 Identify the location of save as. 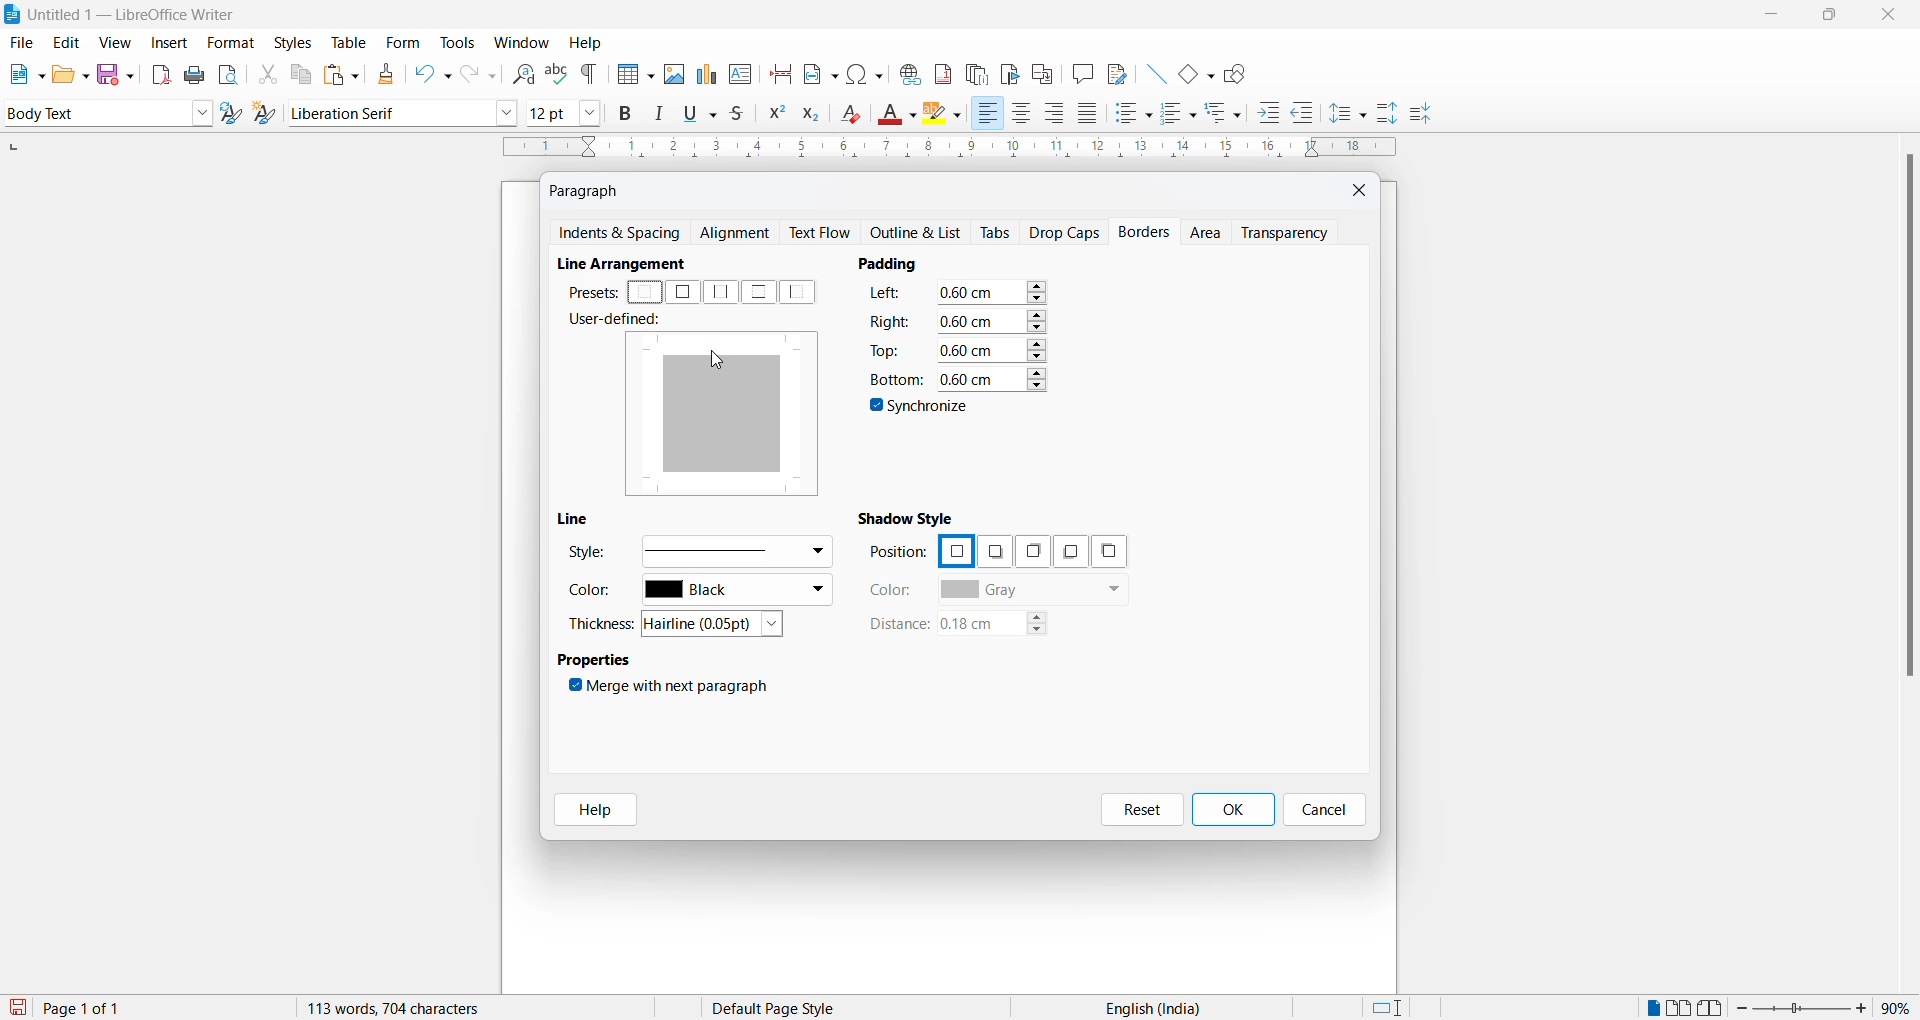
(119, 70).